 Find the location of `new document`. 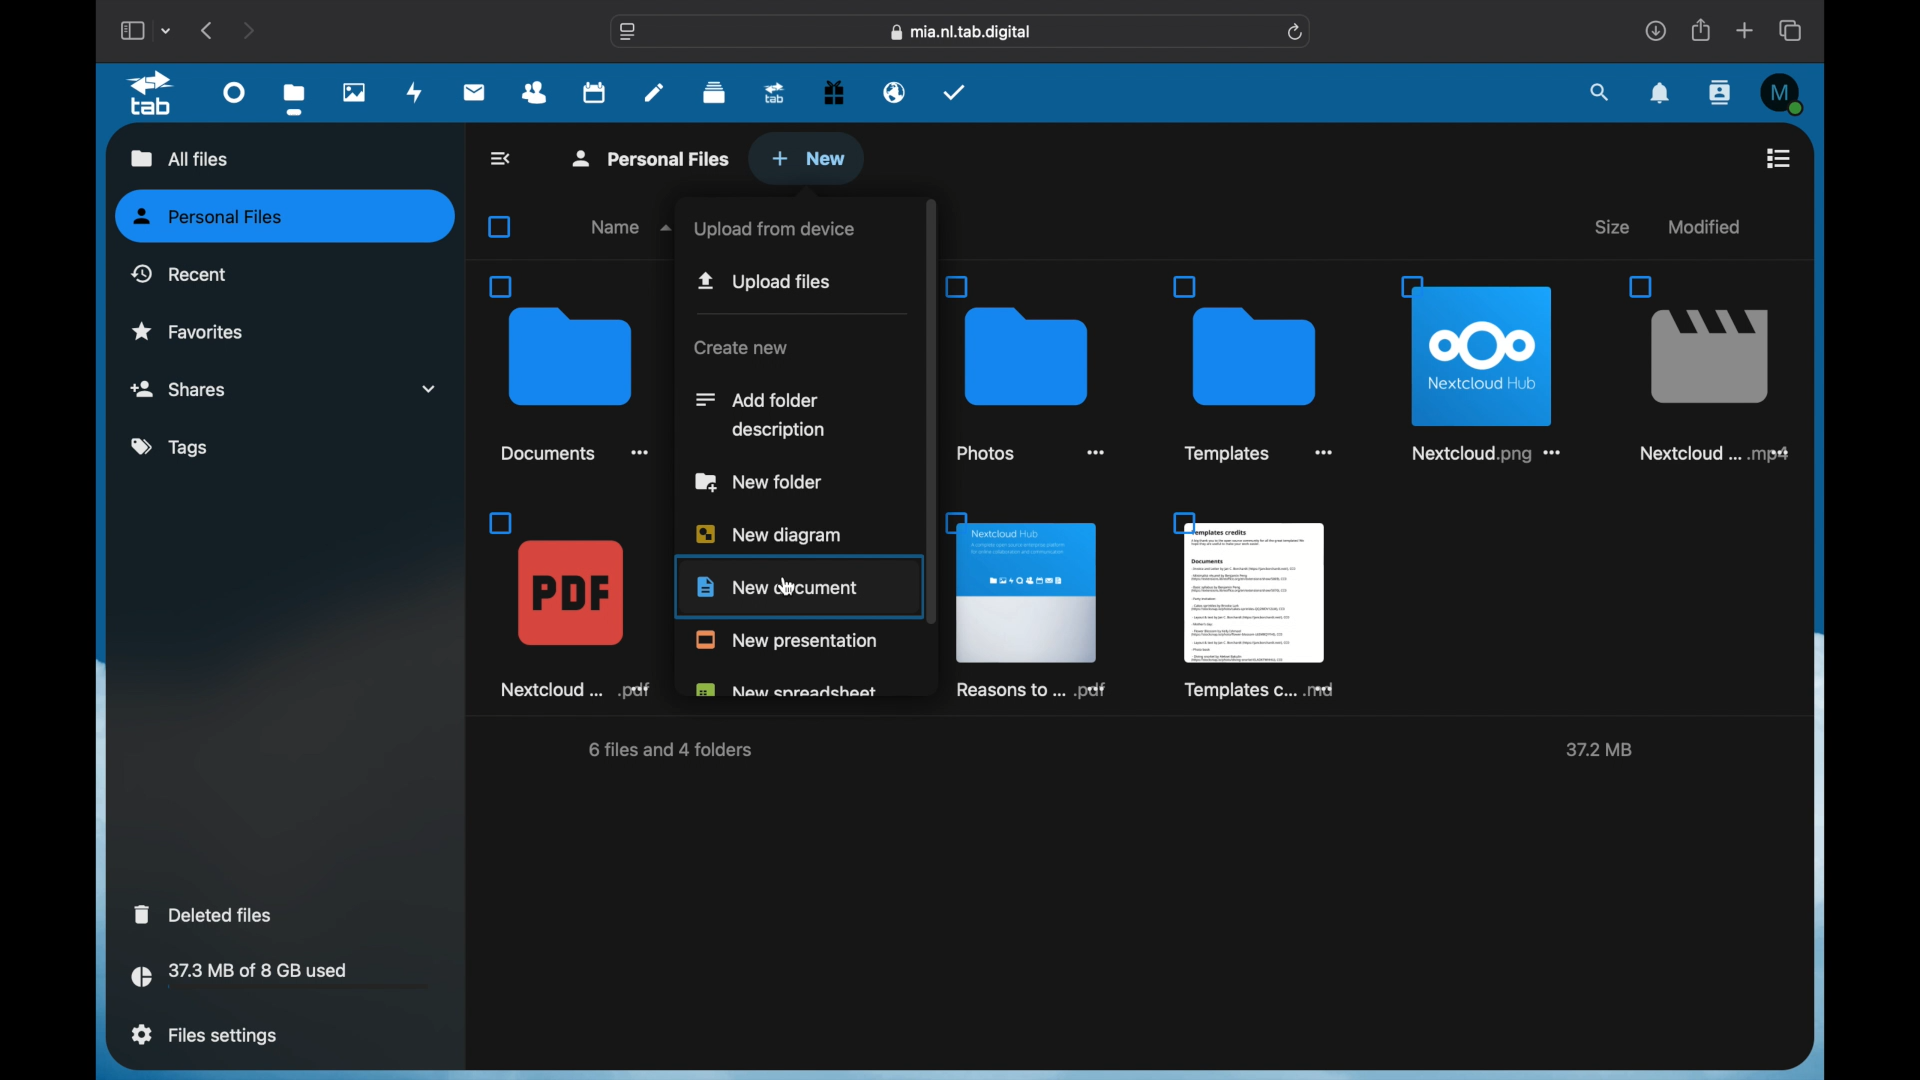

new document is located at coordinates (776, 588).